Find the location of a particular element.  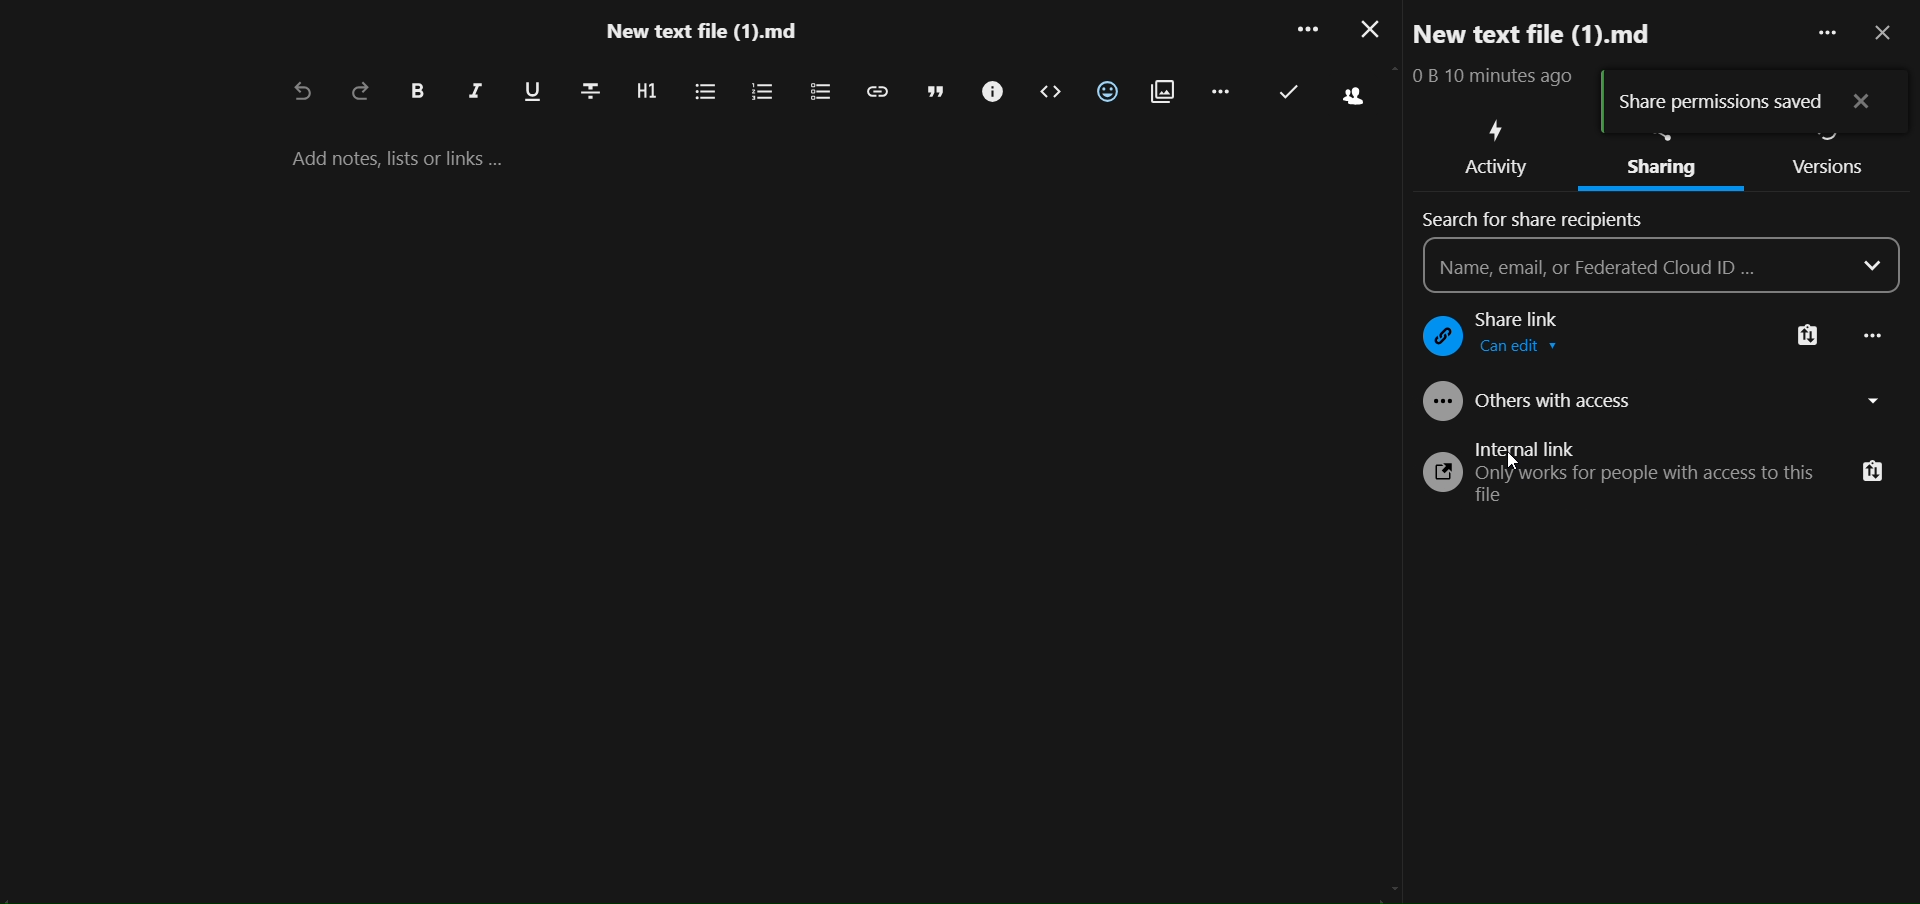

logo is located at coordinates (1436, 474).